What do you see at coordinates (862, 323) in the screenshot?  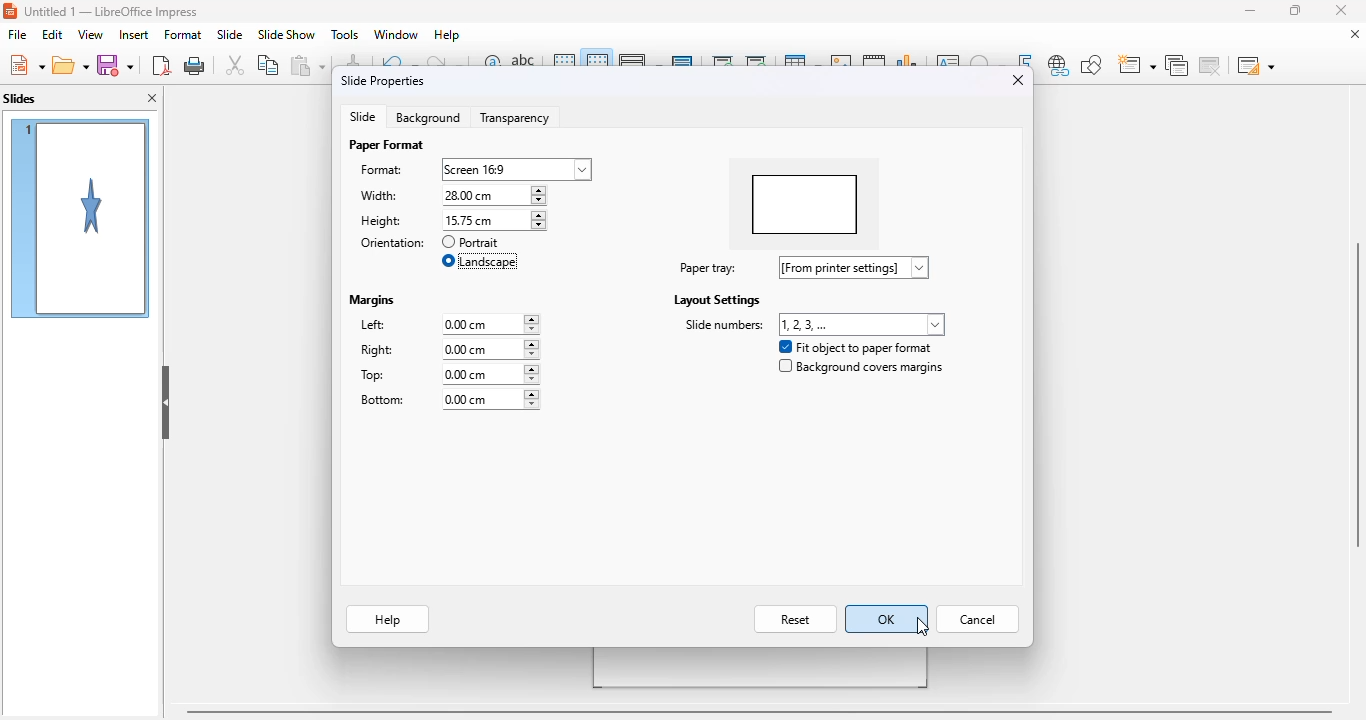 I see `slide numbers: 1,2,3,...` at bounding box center [862, 323].